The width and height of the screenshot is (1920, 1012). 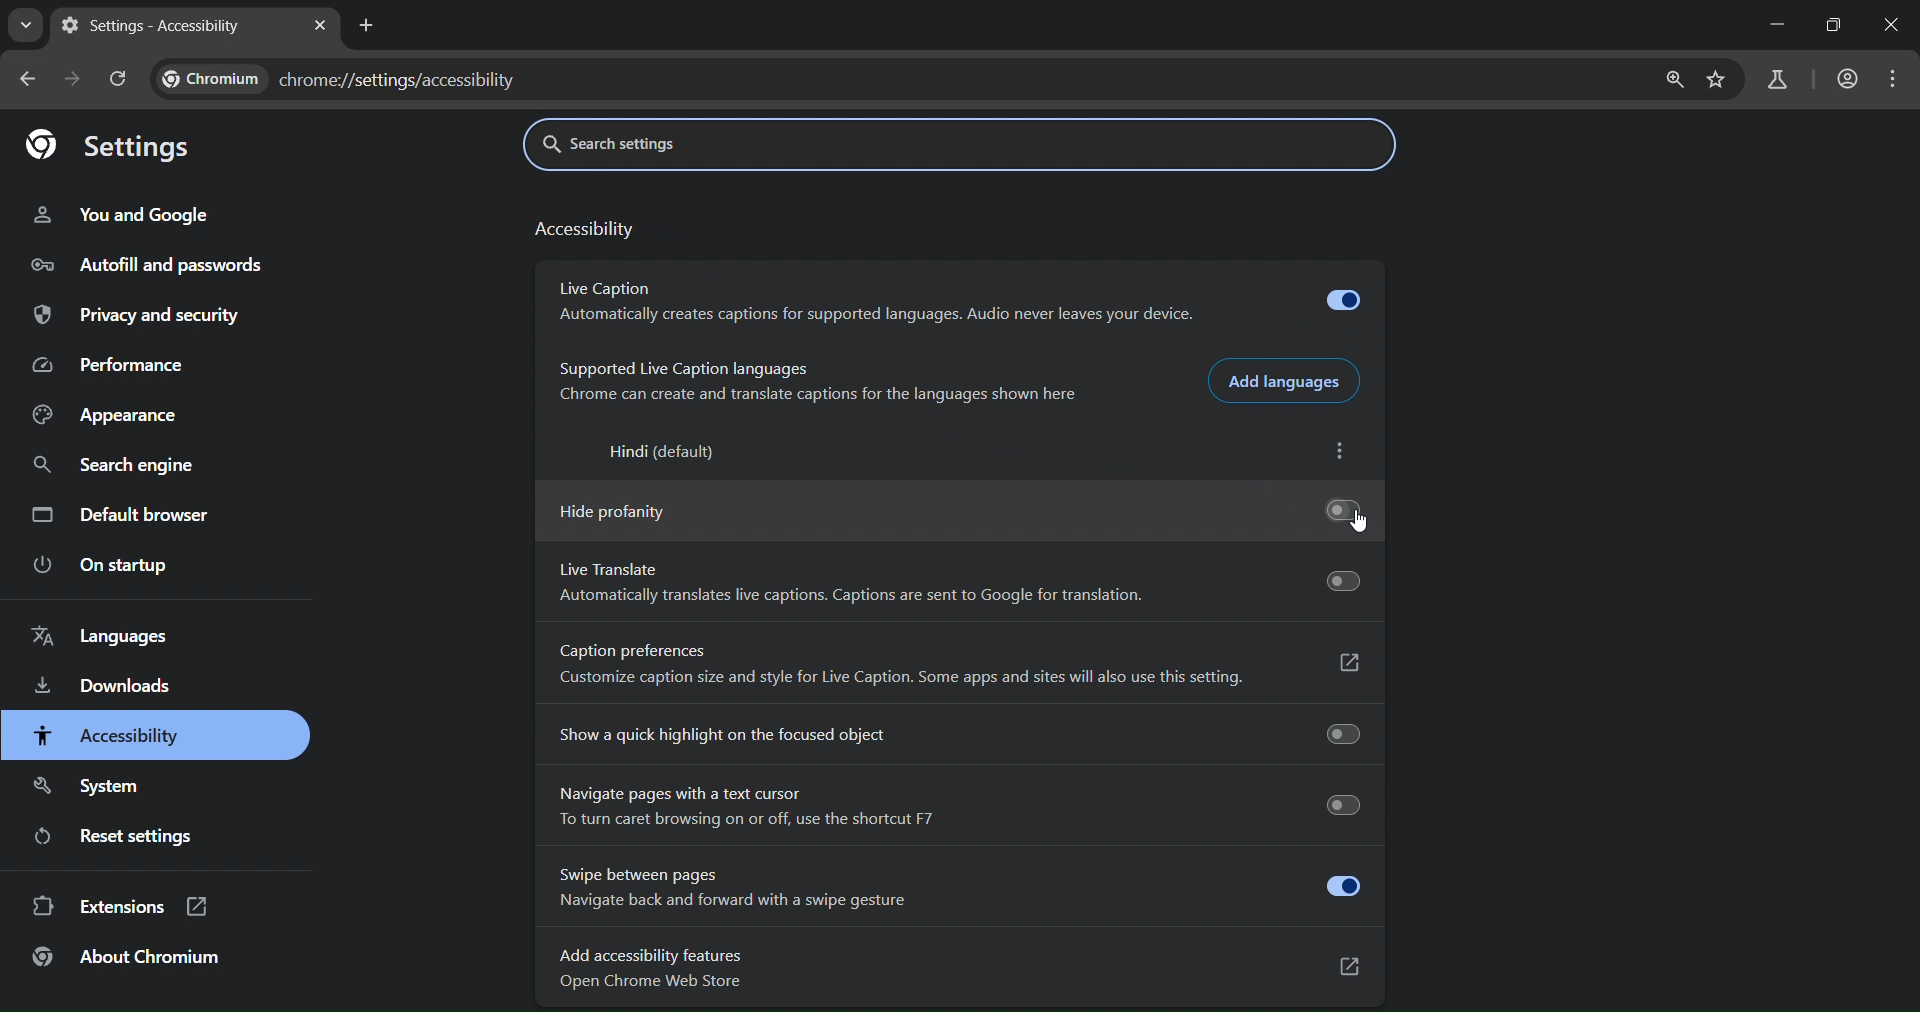 I want to click on languages, so click(x=109, y=631).